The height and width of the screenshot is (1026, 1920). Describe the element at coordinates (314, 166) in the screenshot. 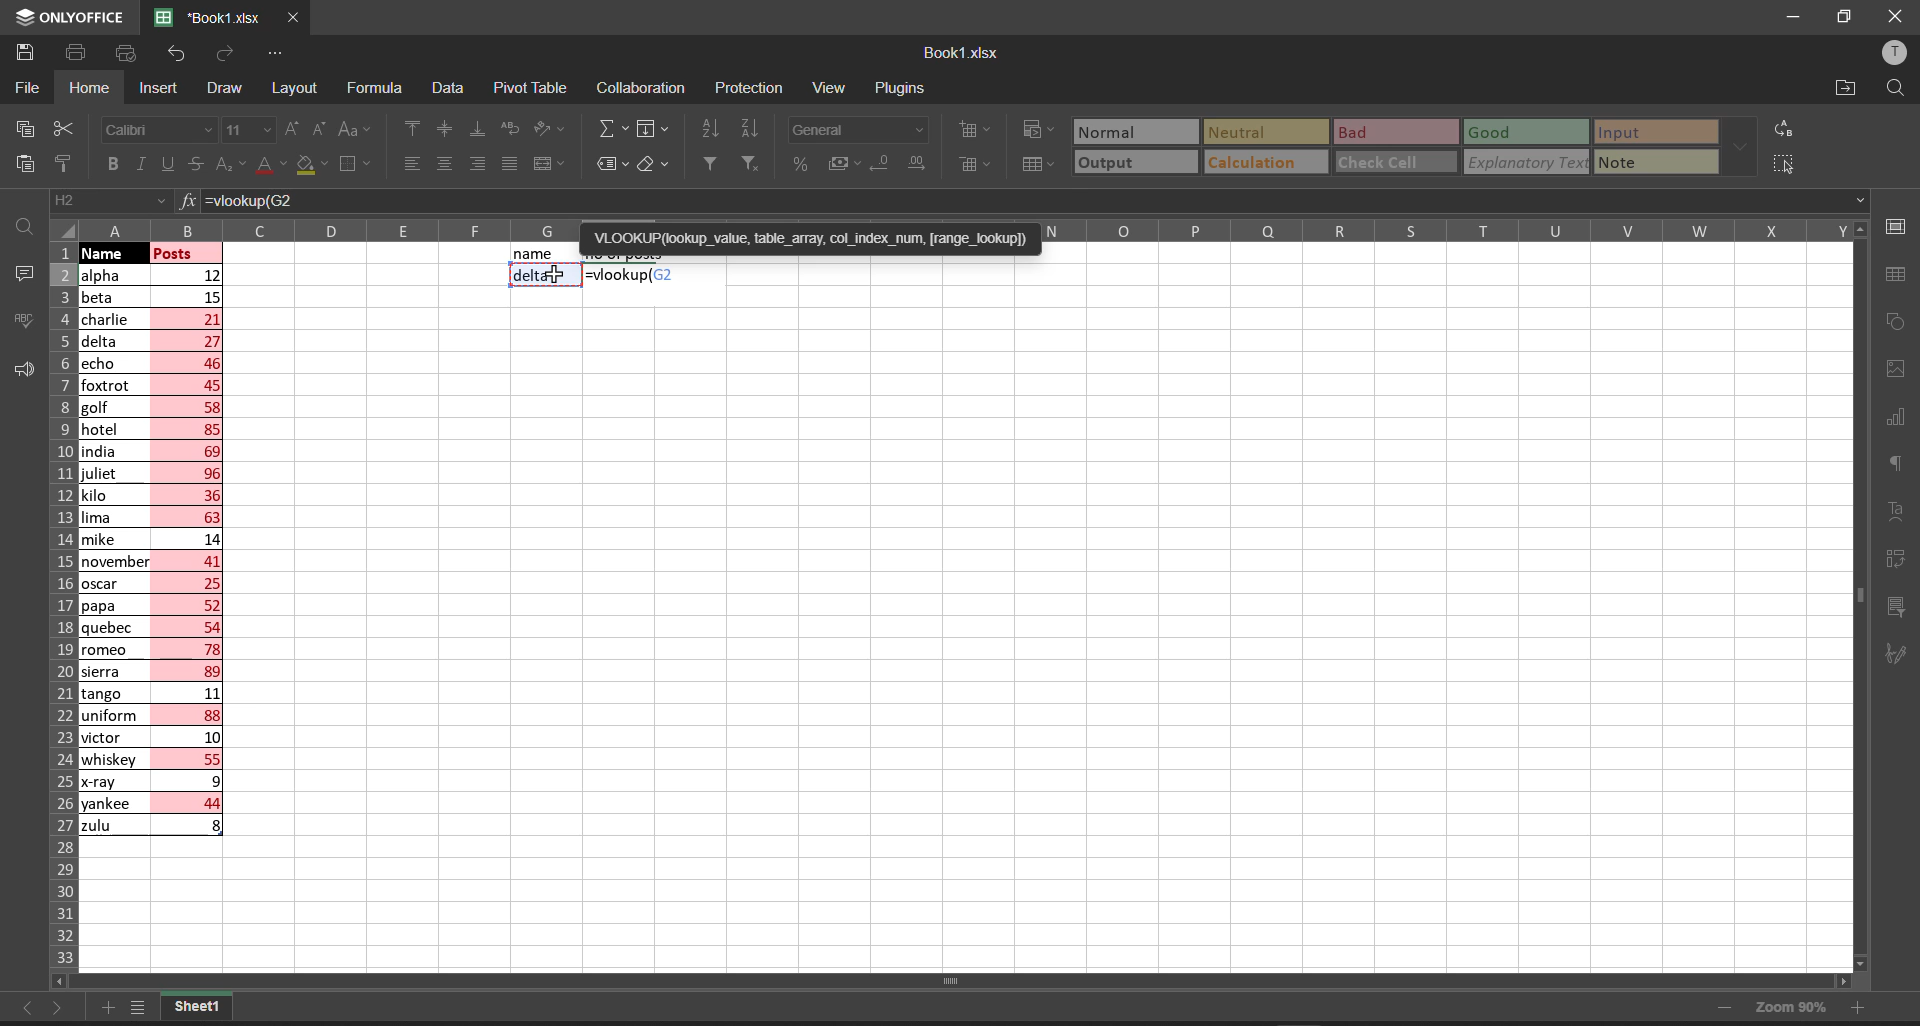

I see `fill color` at that location.